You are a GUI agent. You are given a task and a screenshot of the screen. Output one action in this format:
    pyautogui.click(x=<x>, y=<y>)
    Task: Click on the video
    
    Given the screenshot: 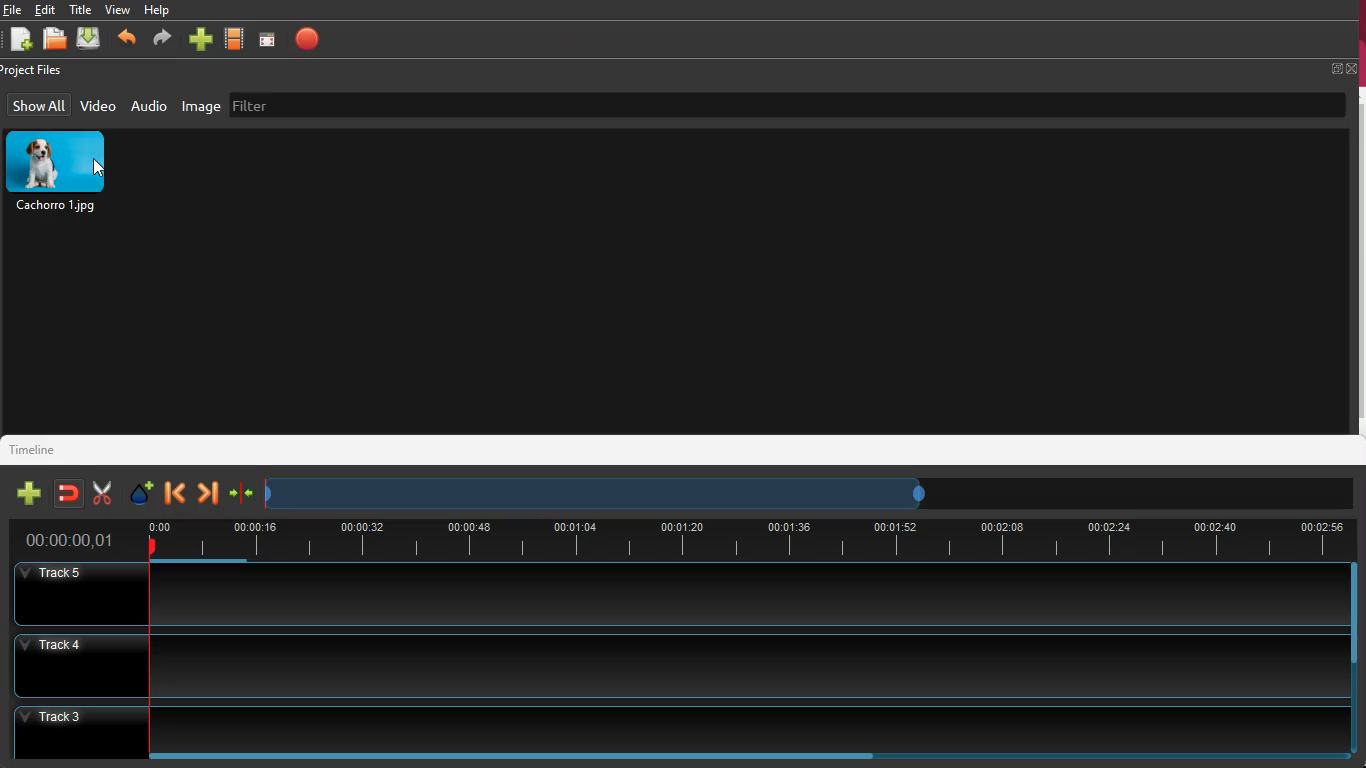 What is the action you would take?
    pyautogui.click(x=99, y=105)
    